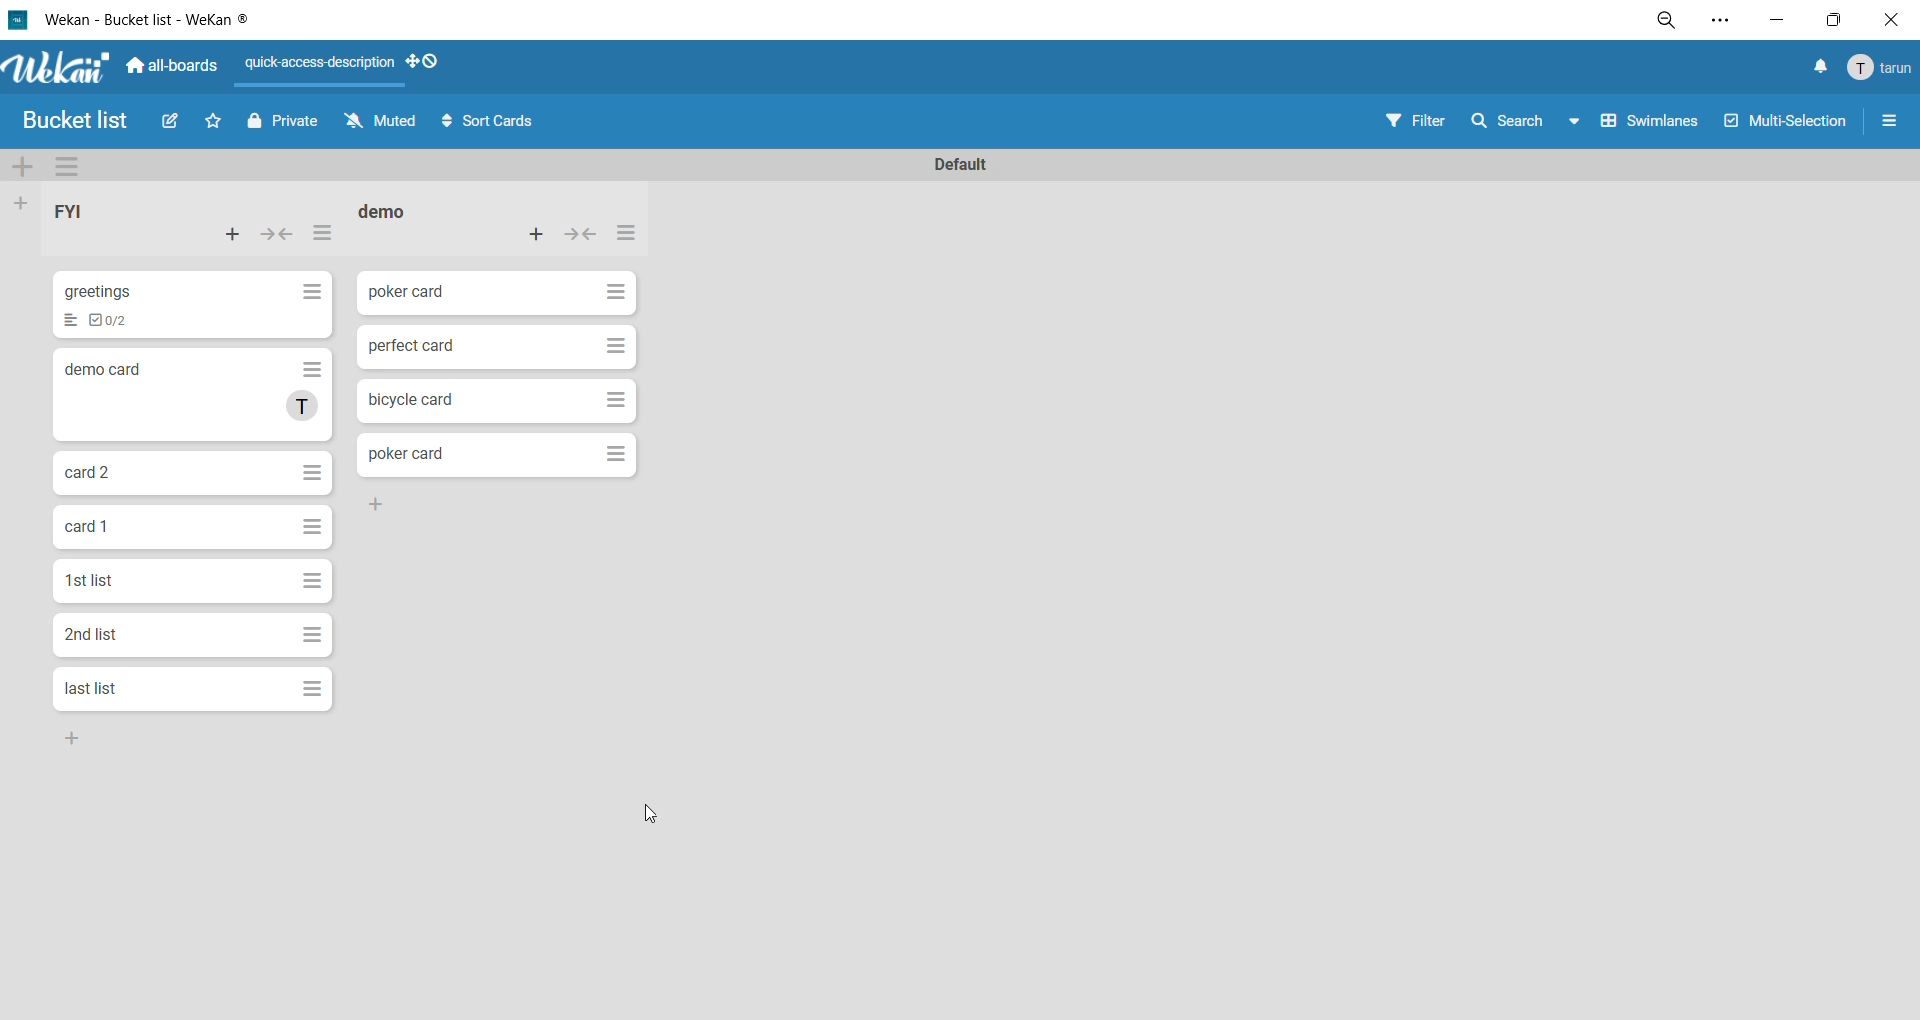 The width and height of the screenshot is (1920, 1020). Describe the element at coordinates (311, 690) in the screenshot. I see `Hamburger` at that location.